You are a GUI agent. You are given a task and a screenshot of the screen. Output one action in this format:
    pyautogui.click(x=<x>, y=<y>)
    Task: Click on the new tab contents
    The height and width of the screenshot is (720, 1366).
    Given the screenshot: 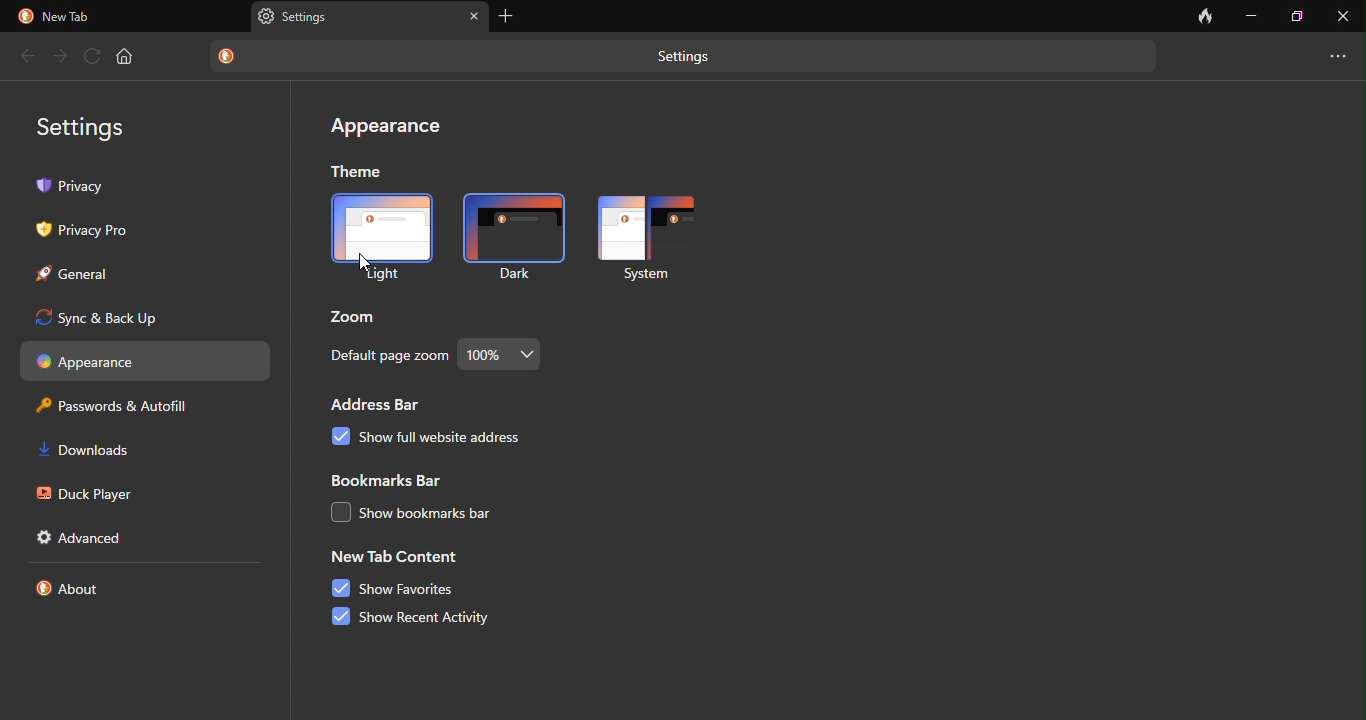 What is the action you would take?
    pyautogui.click(x=396, y=559)
    